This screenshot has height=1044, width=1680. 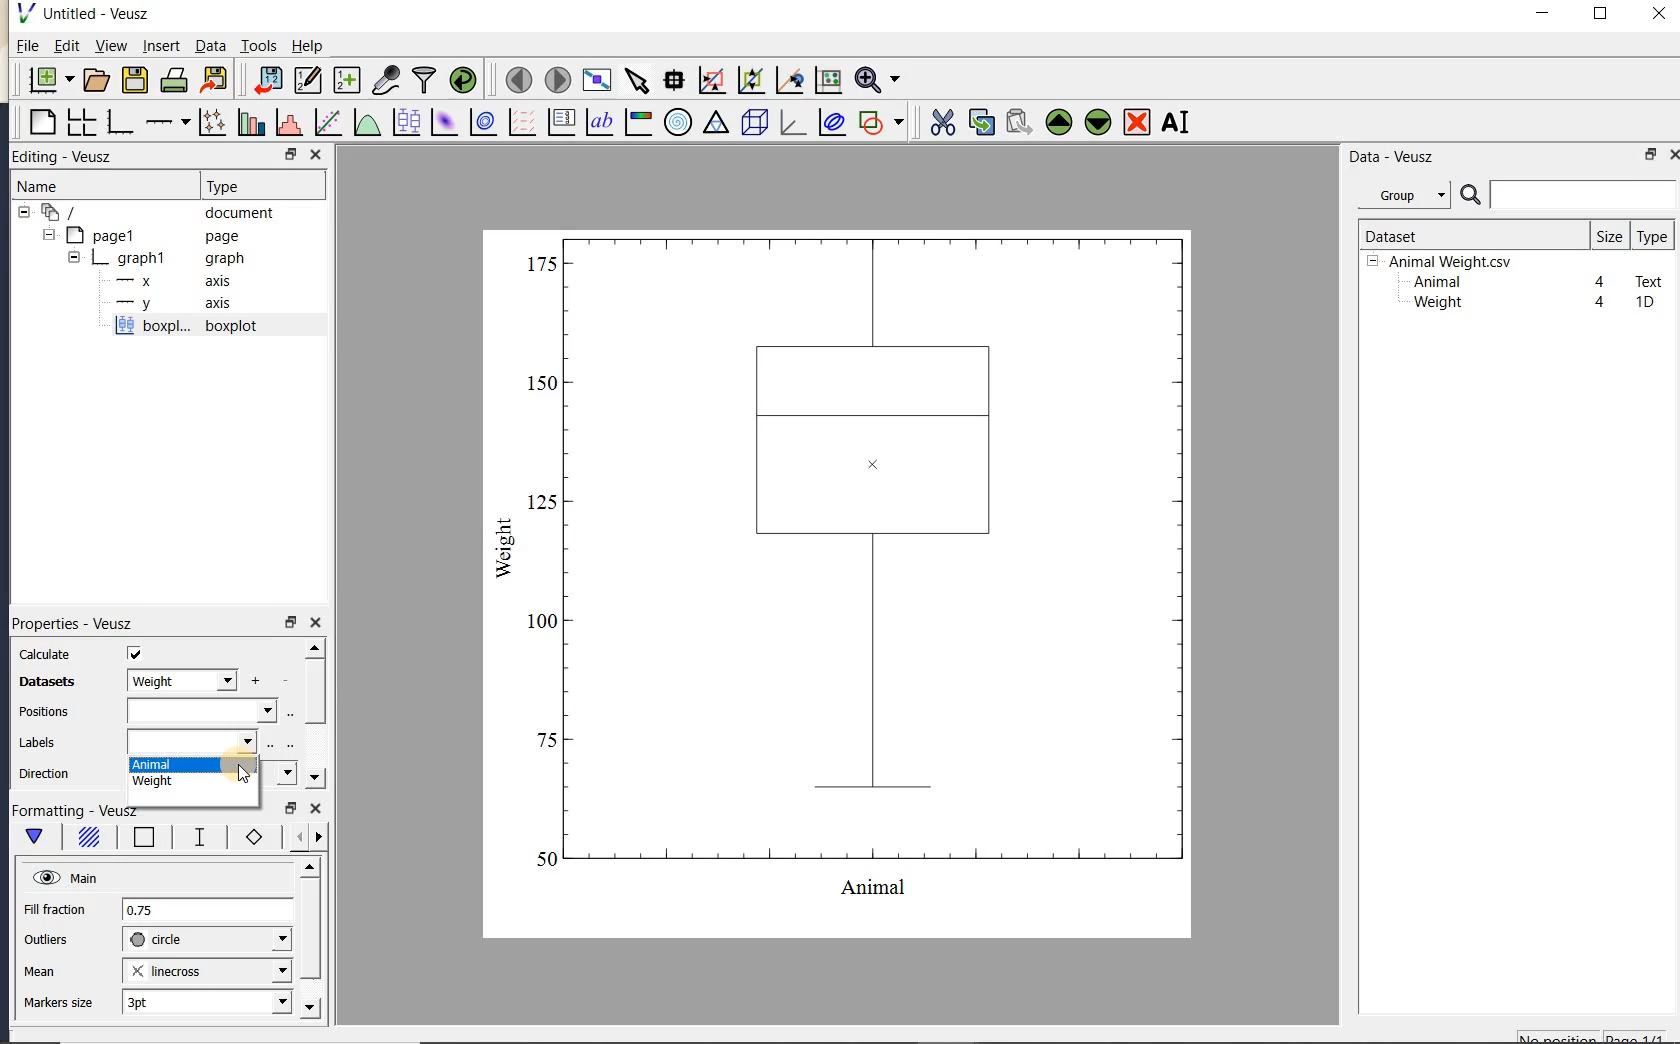 What do you see at coordinates (1568, 195) in the screenshot?
I see `search datasets` at bounding box center [1568, 195].